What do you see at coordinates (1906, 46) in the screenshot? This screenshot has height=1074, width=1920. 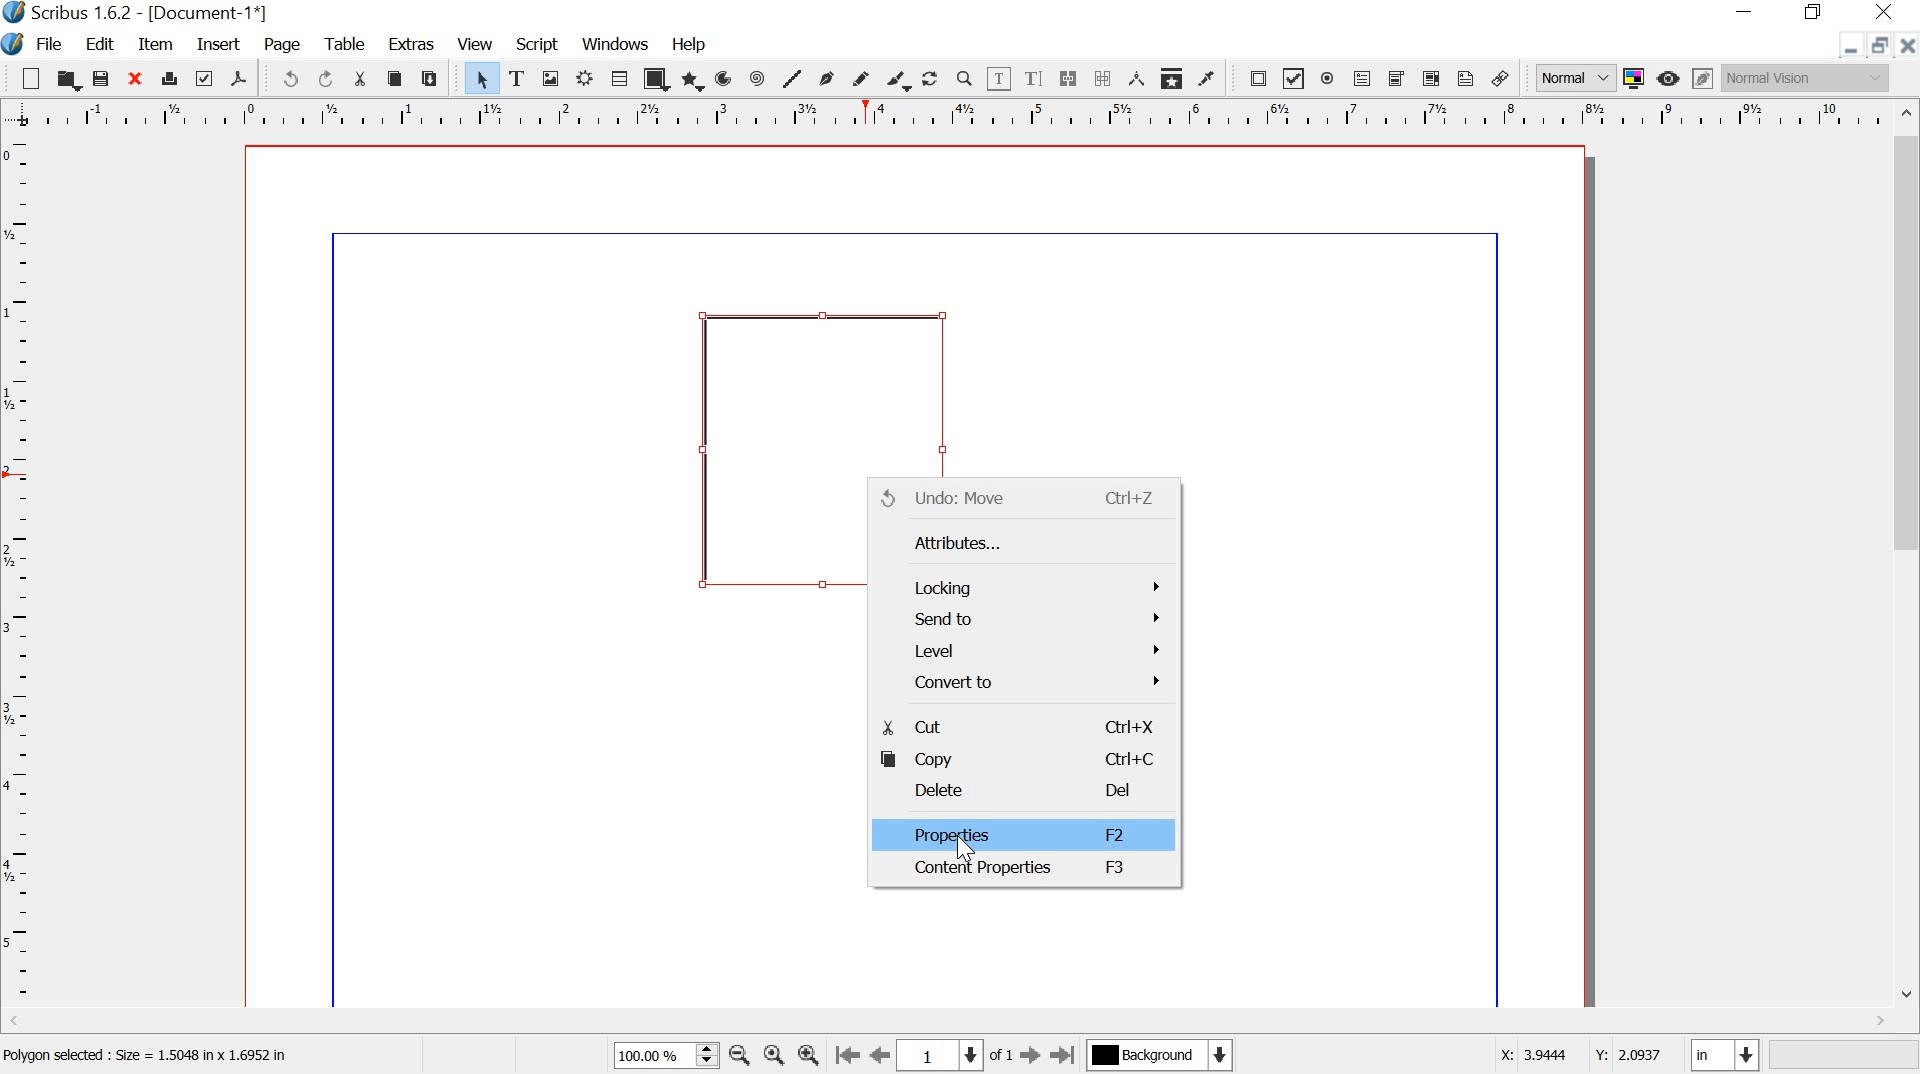 I see `close document` at bounding box center [1906, 46].